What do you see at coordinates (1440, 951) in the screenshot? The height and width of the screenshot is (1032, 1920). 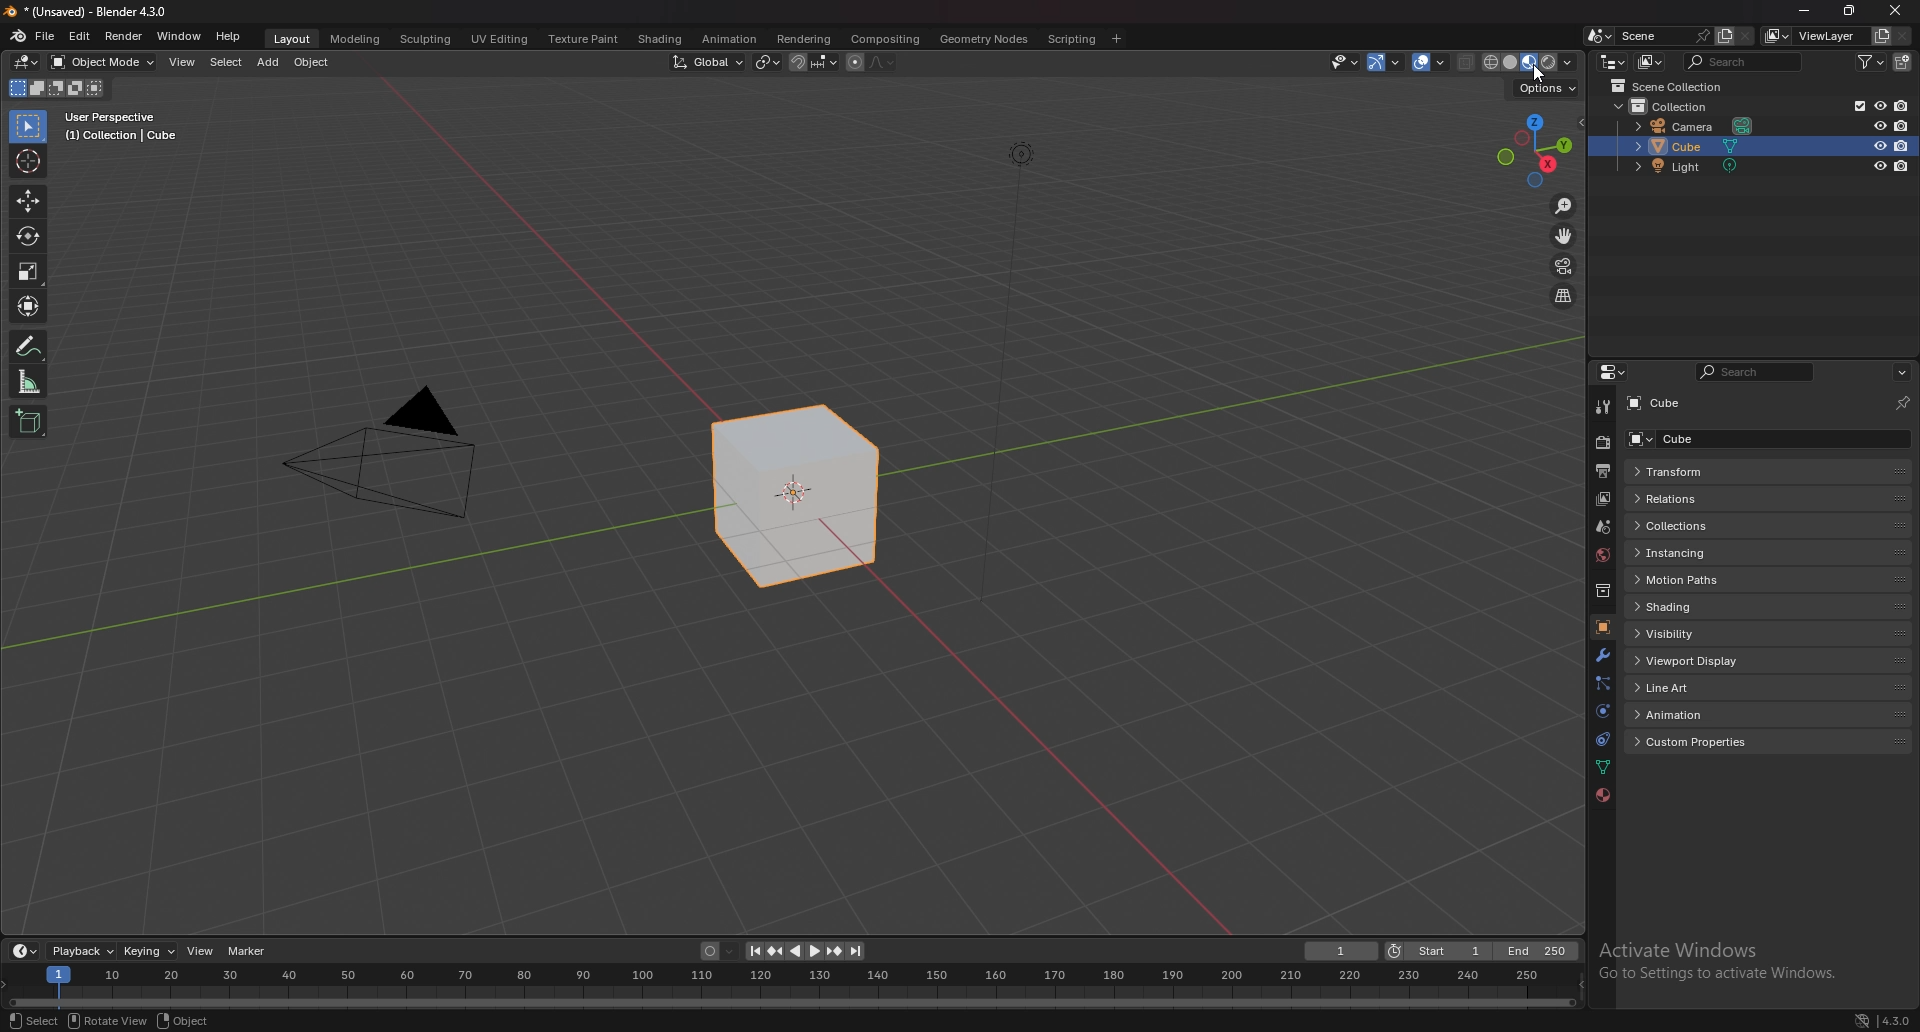 I see `start frame` at bounding box center [1440, 951].